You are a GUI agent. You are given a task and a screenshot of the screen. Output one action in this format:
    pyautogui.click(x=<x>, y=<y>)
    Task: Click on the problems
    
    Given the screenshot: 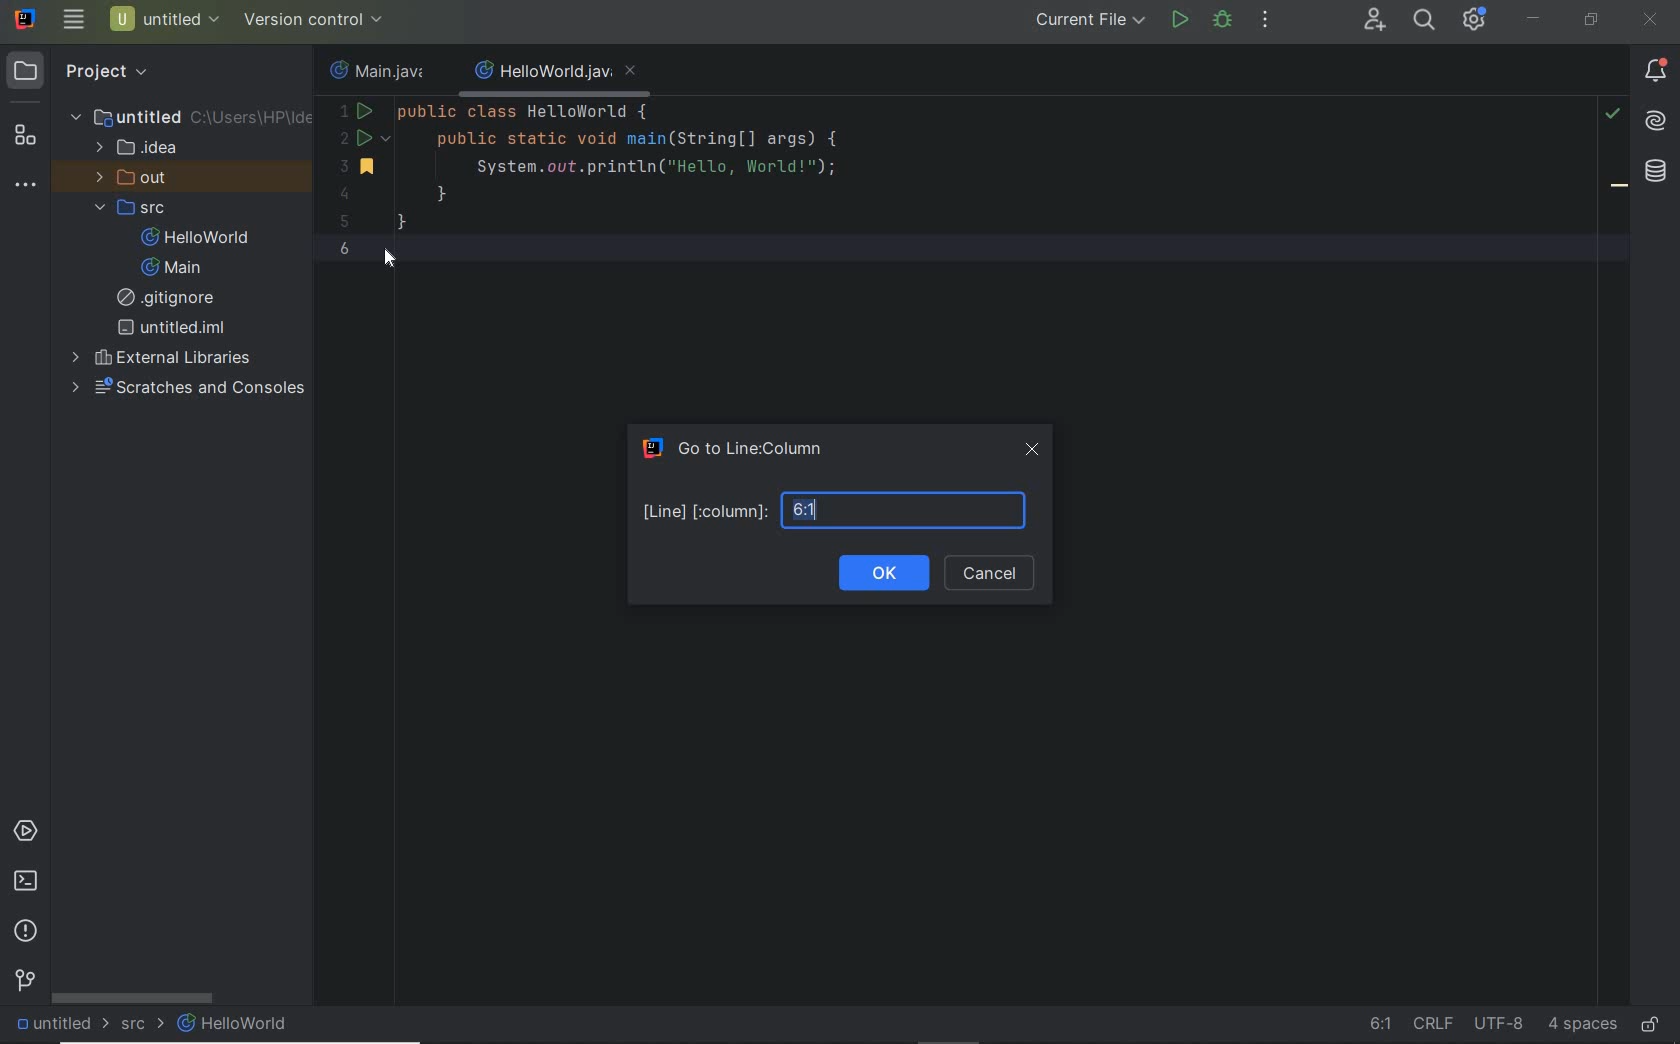 What is the action you would take?
    pyautogui.click(x=25, y=933)
    